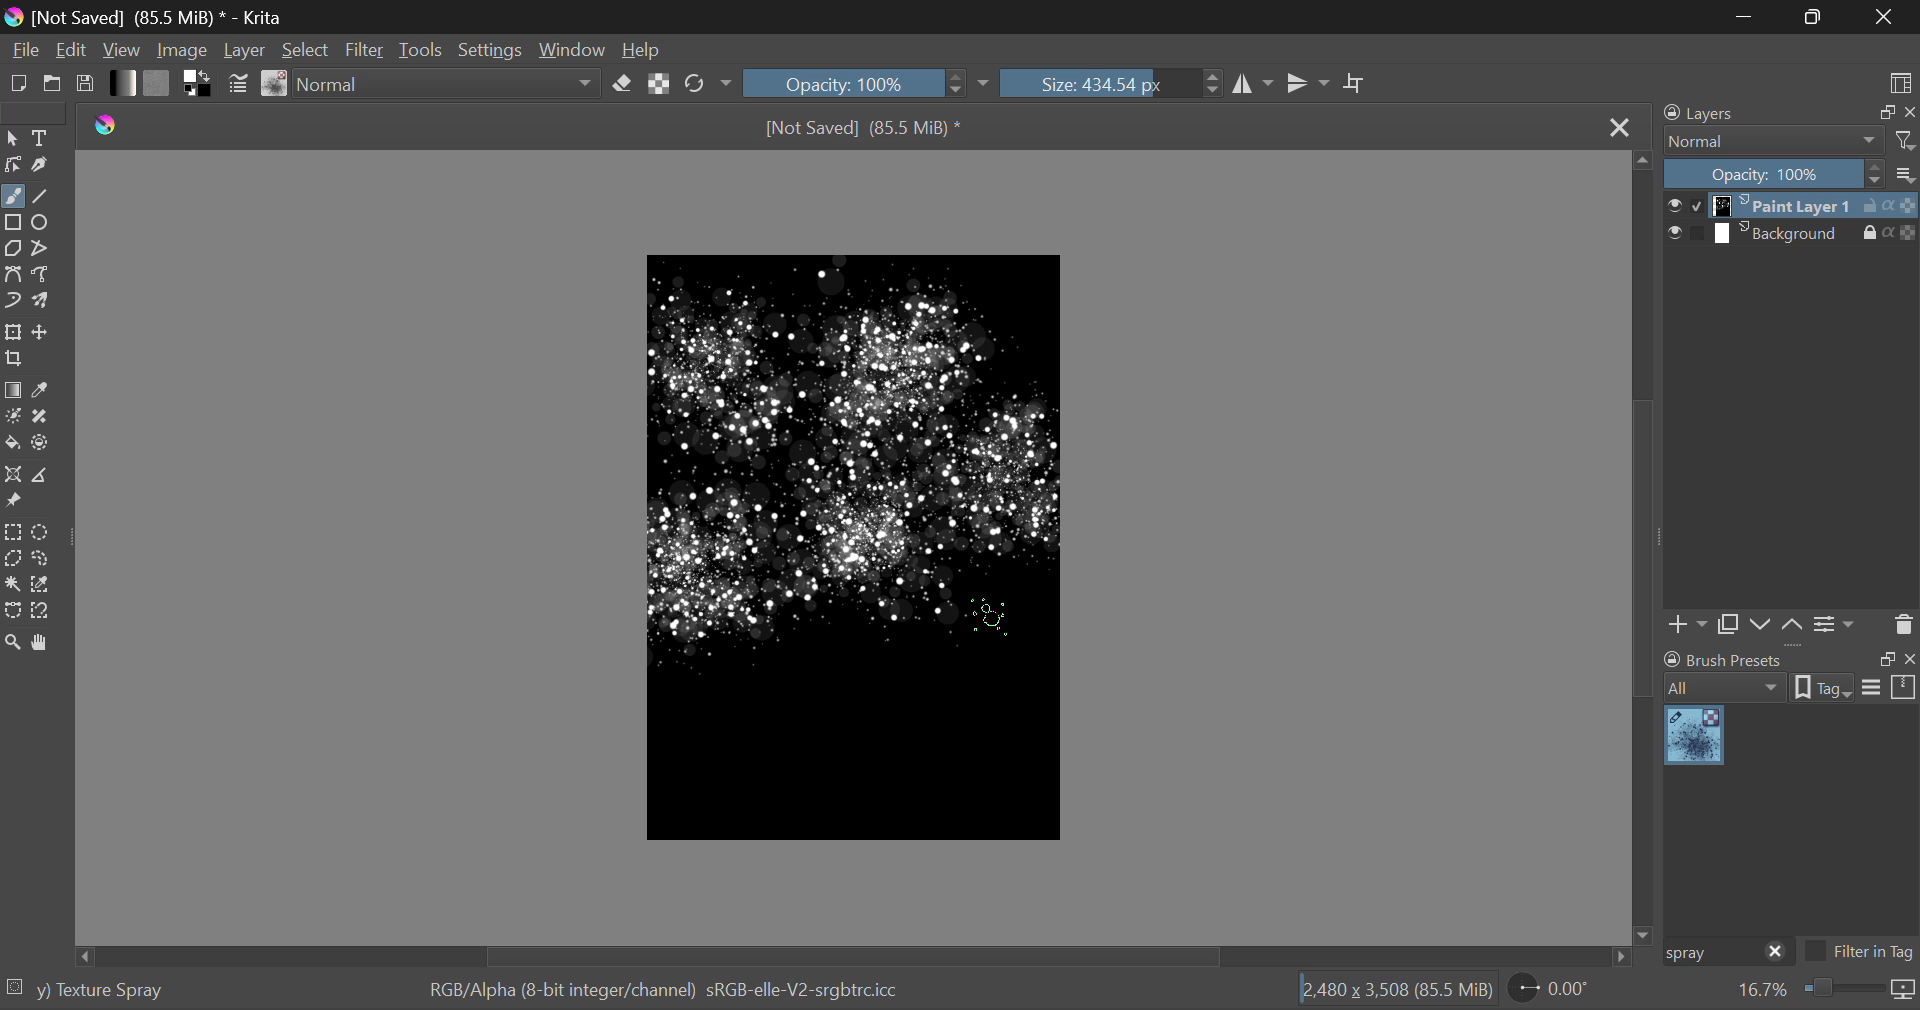 Image resolution: width=1920 pixels, height=1010 pixels. What do you see at coordinates (14, 391) in the screenshot?
I see `Gradient Fill` at bounding box center [14, 391].